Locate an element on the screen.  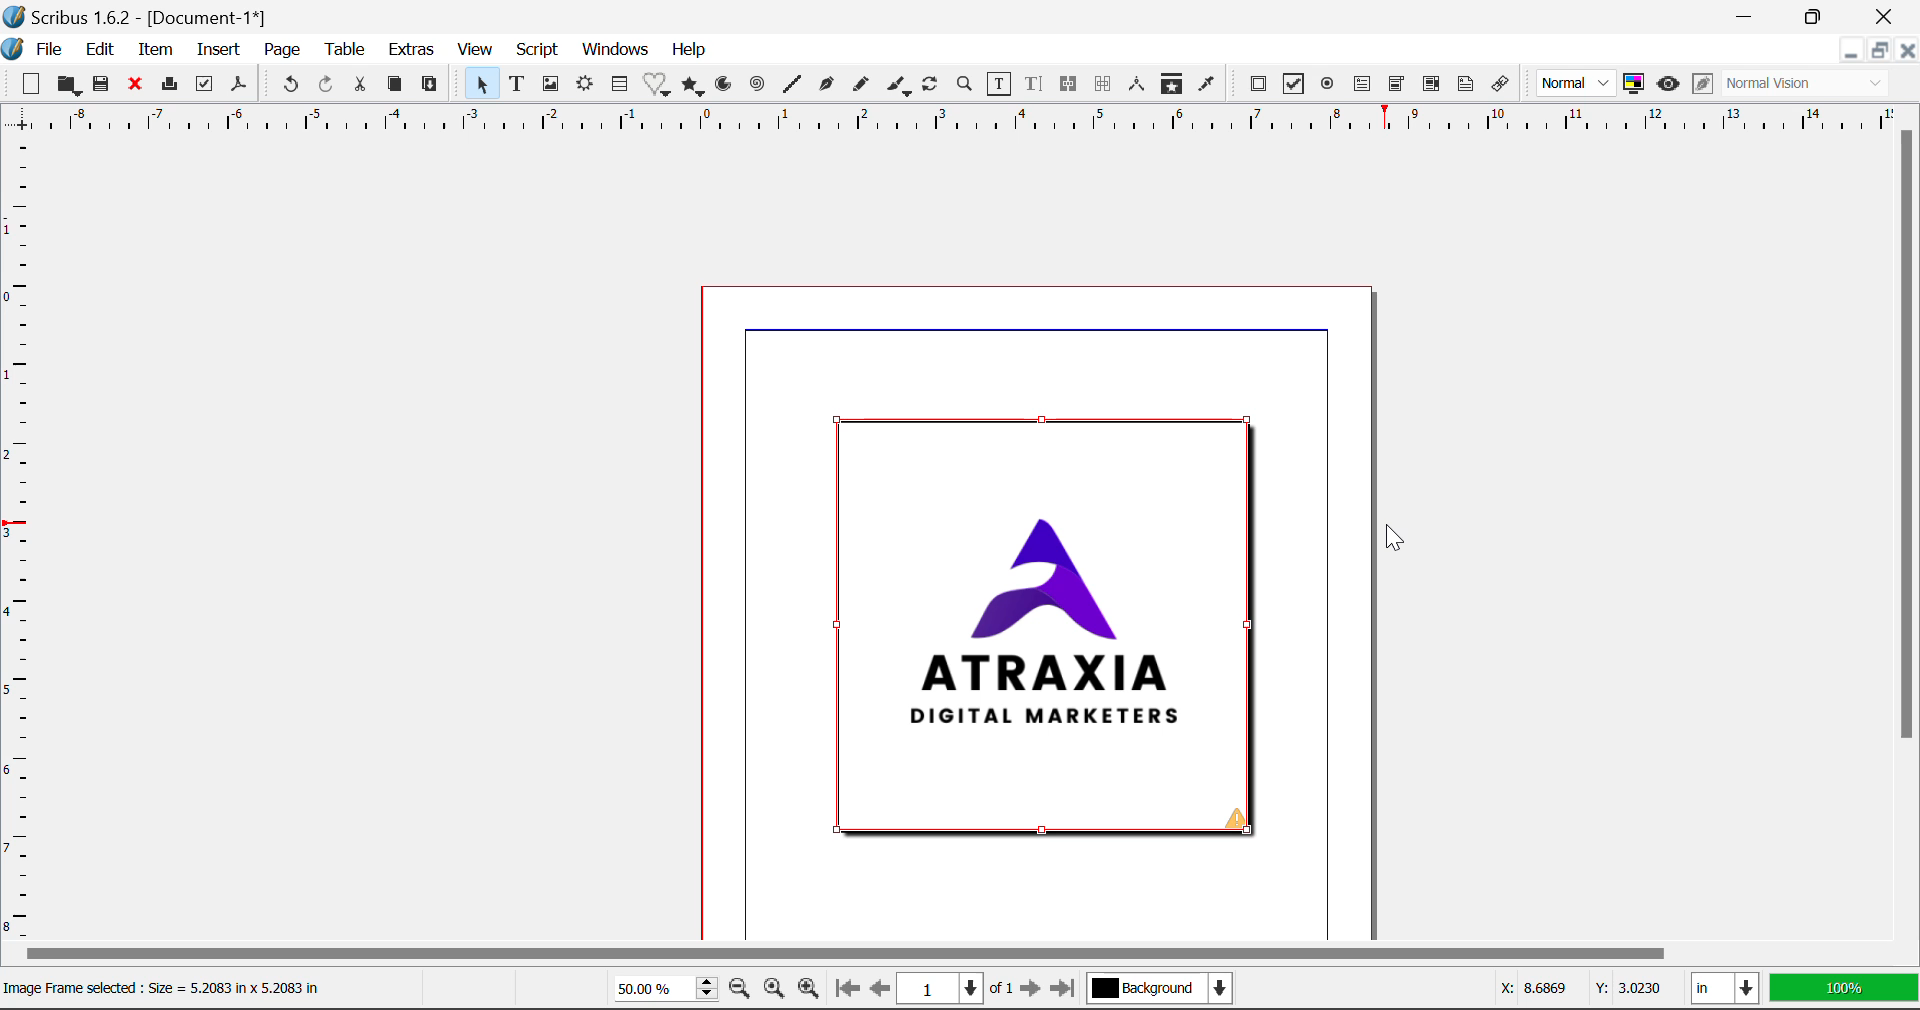
File is located at coordinates (50, 50).